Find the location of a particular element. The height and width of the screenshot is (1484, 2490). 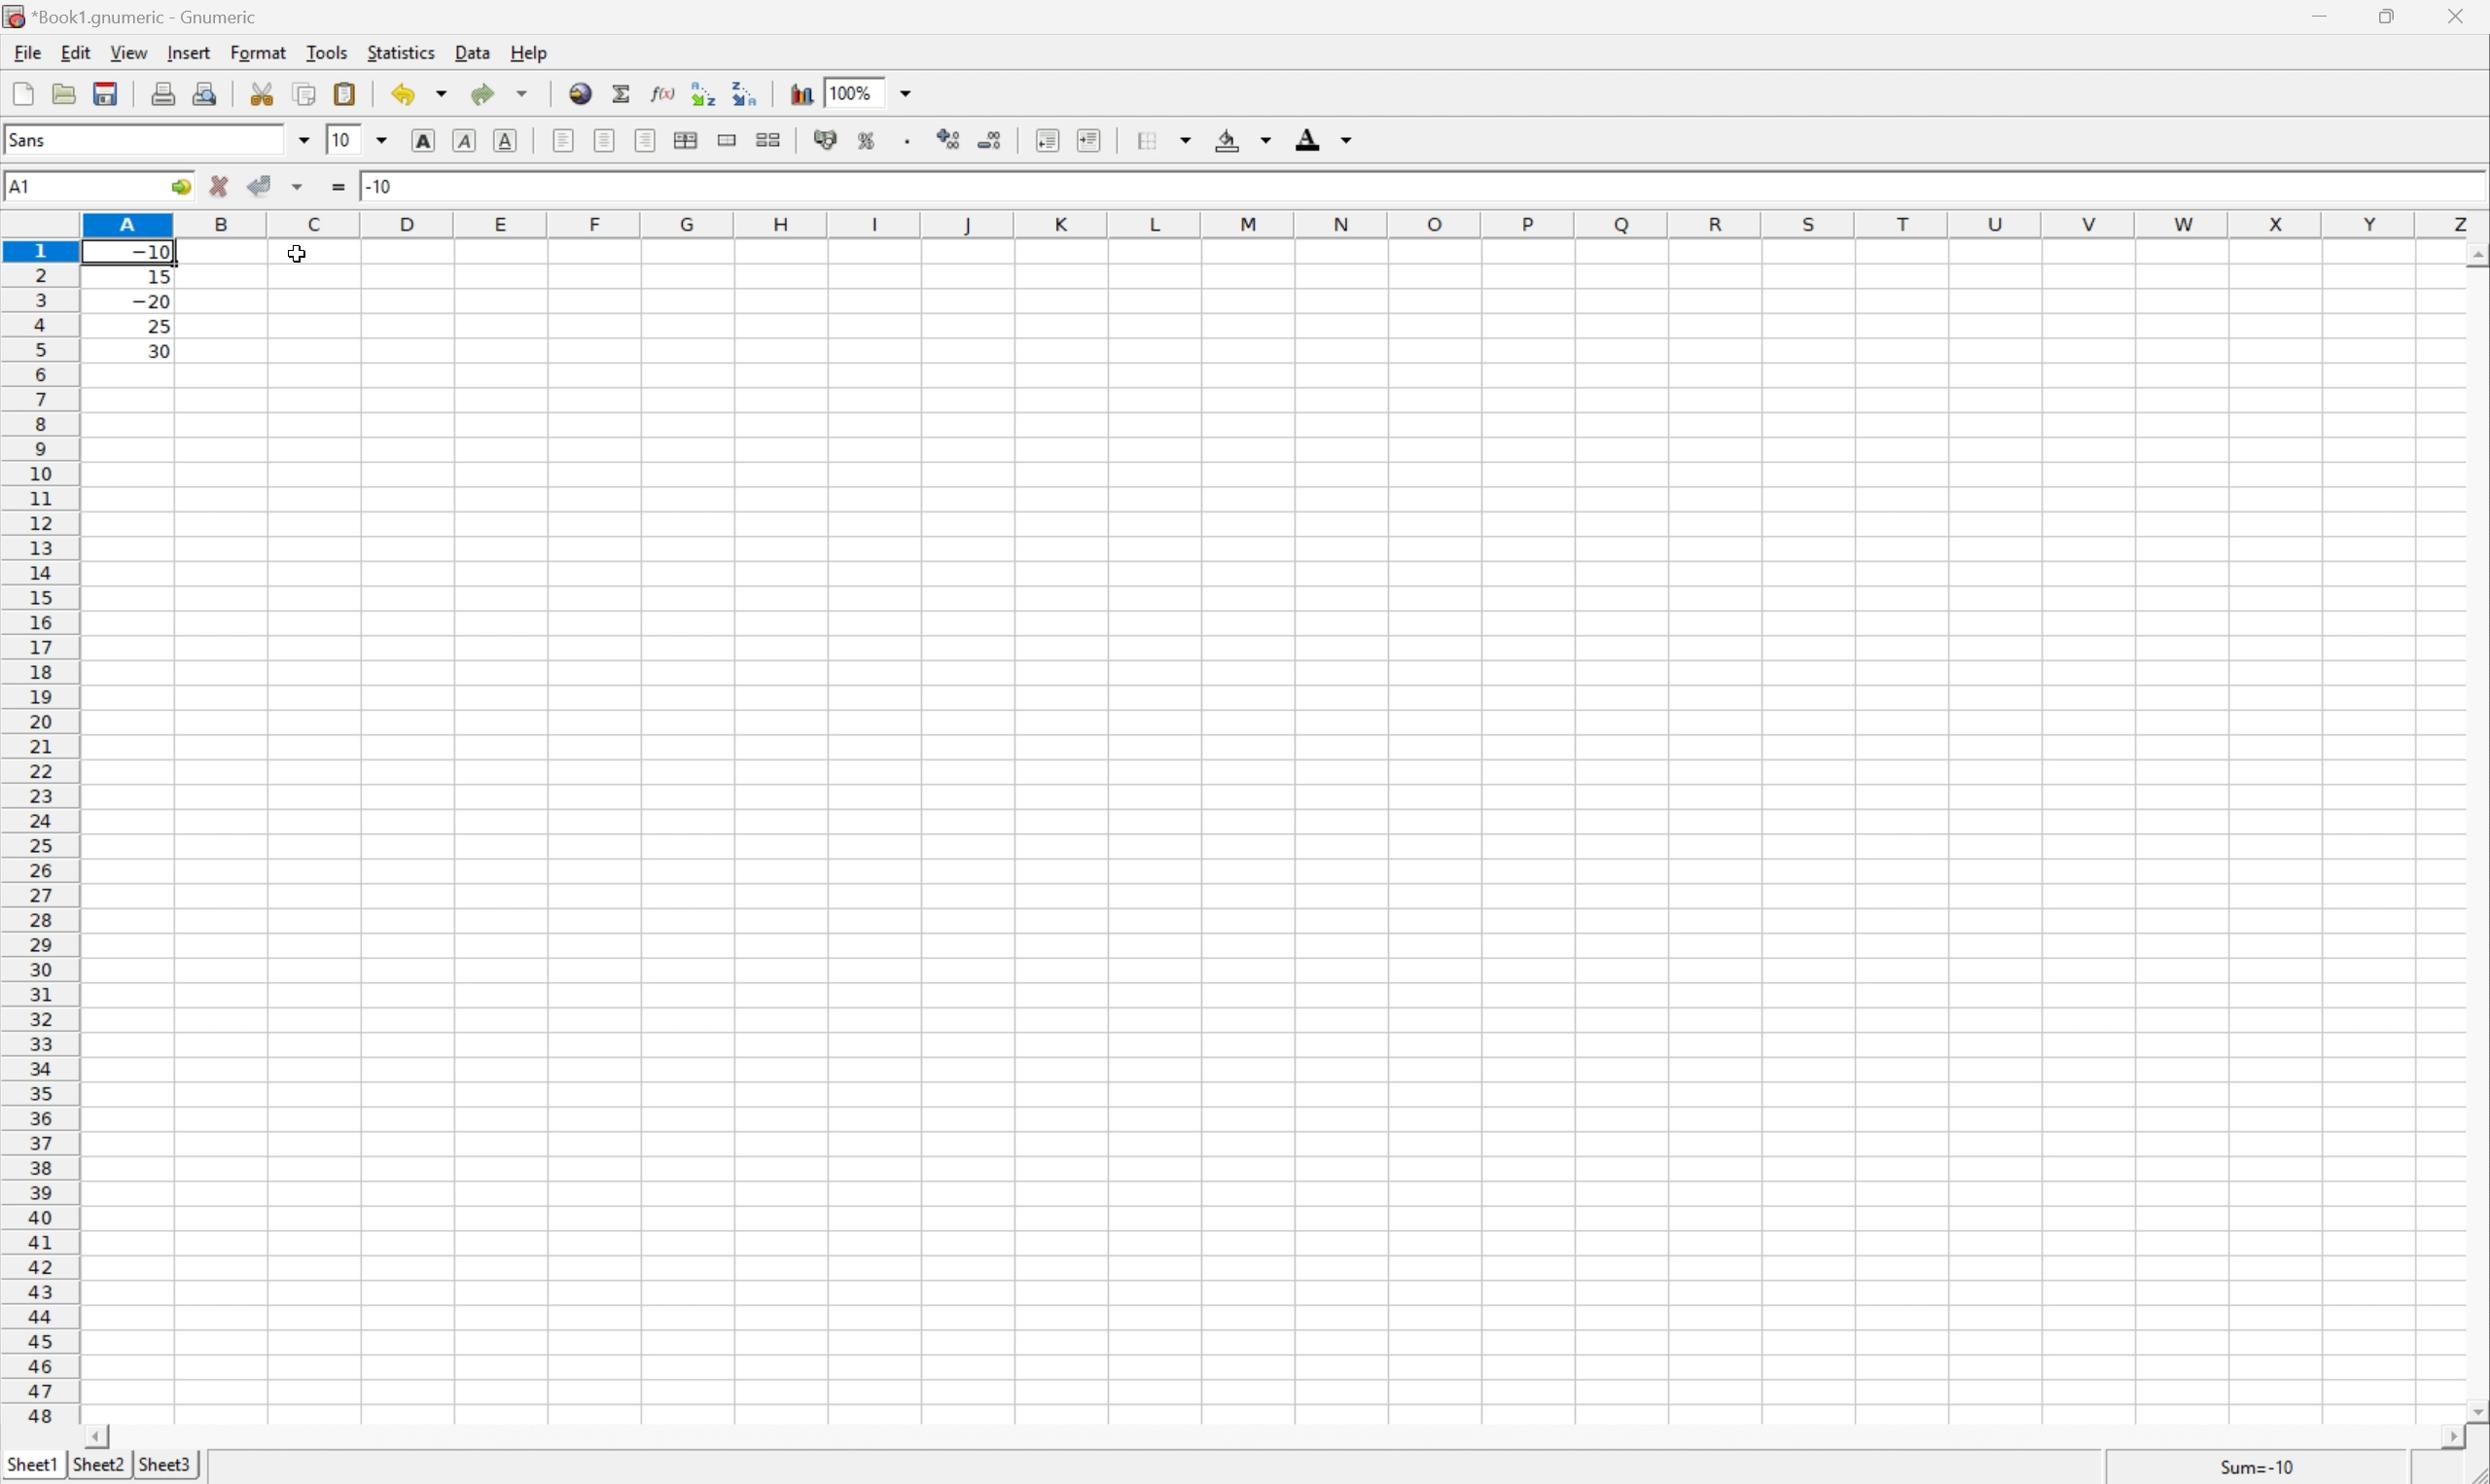

sheet2 is located at coordinates (98, 1467).